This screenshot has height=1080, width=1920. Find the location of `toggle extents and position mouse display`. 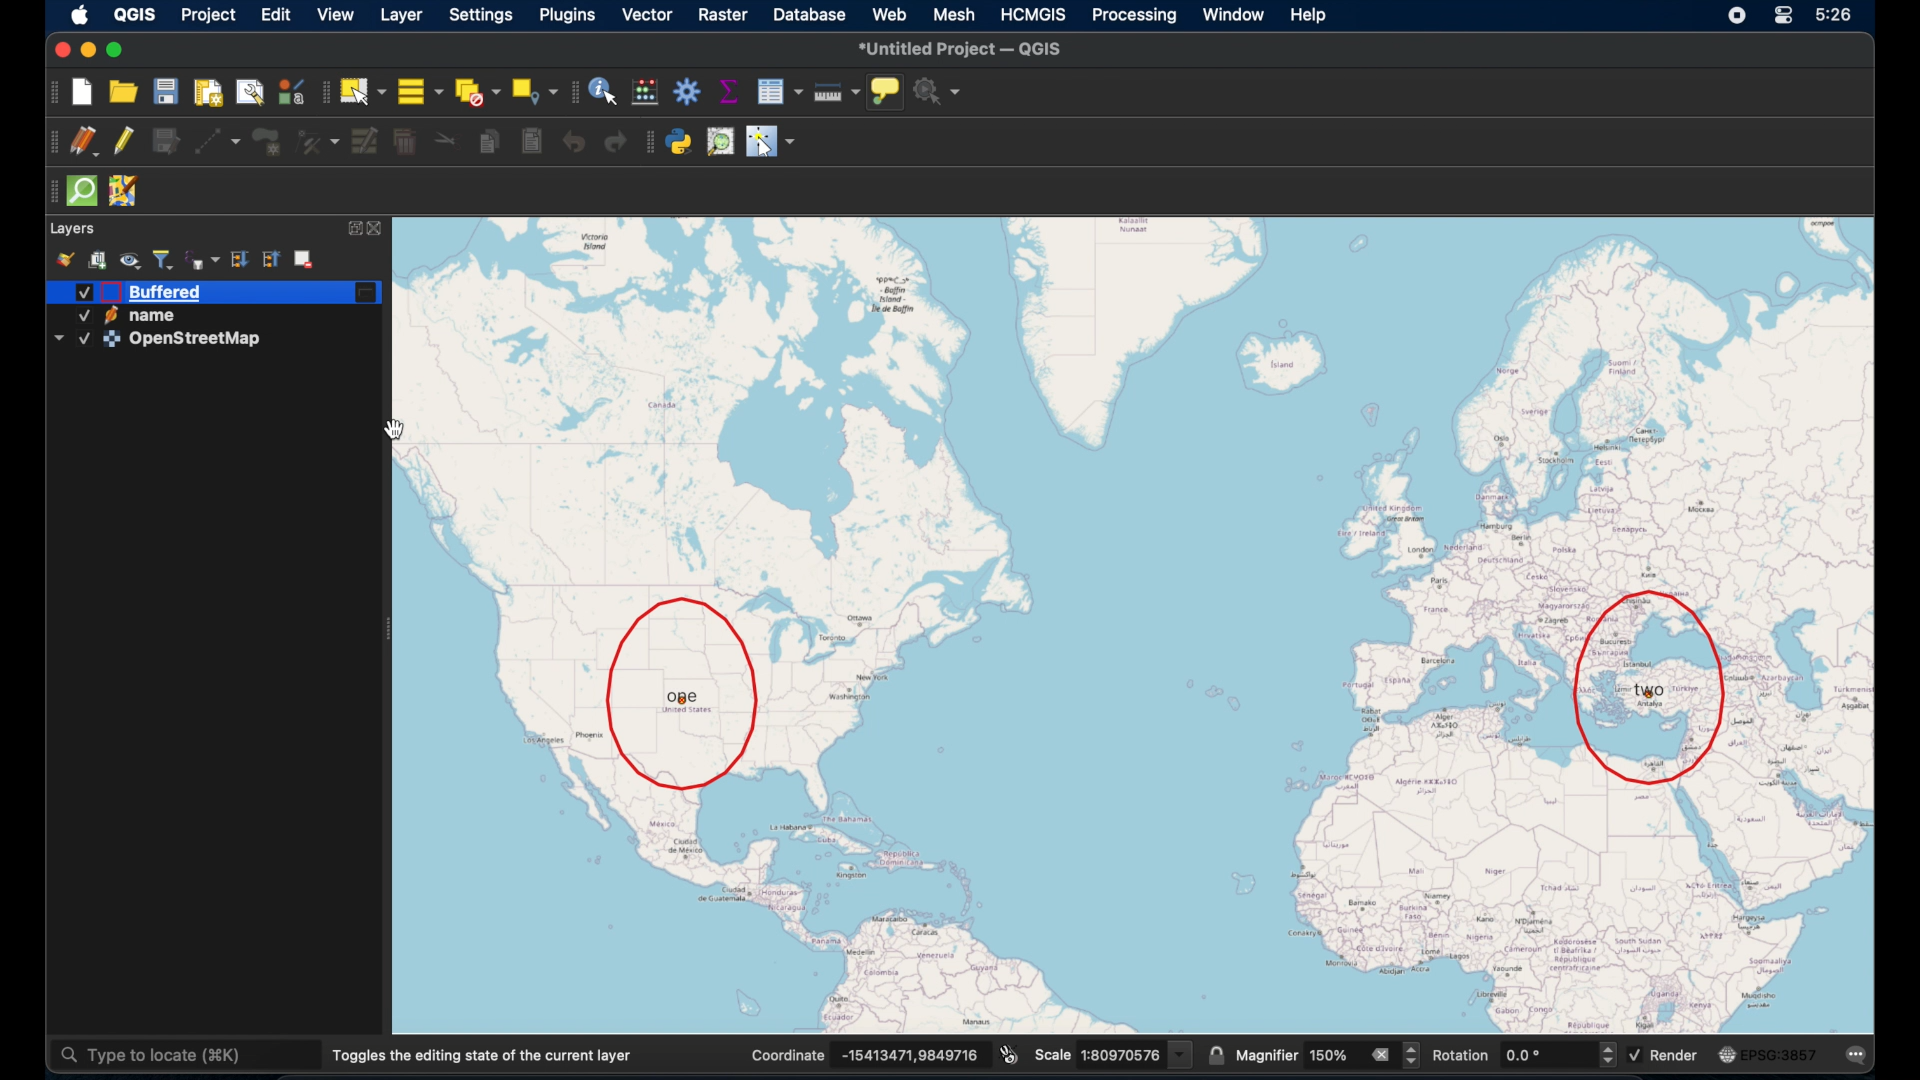

toggle extents and position mouse display is located at coordinates (1009, 1053).